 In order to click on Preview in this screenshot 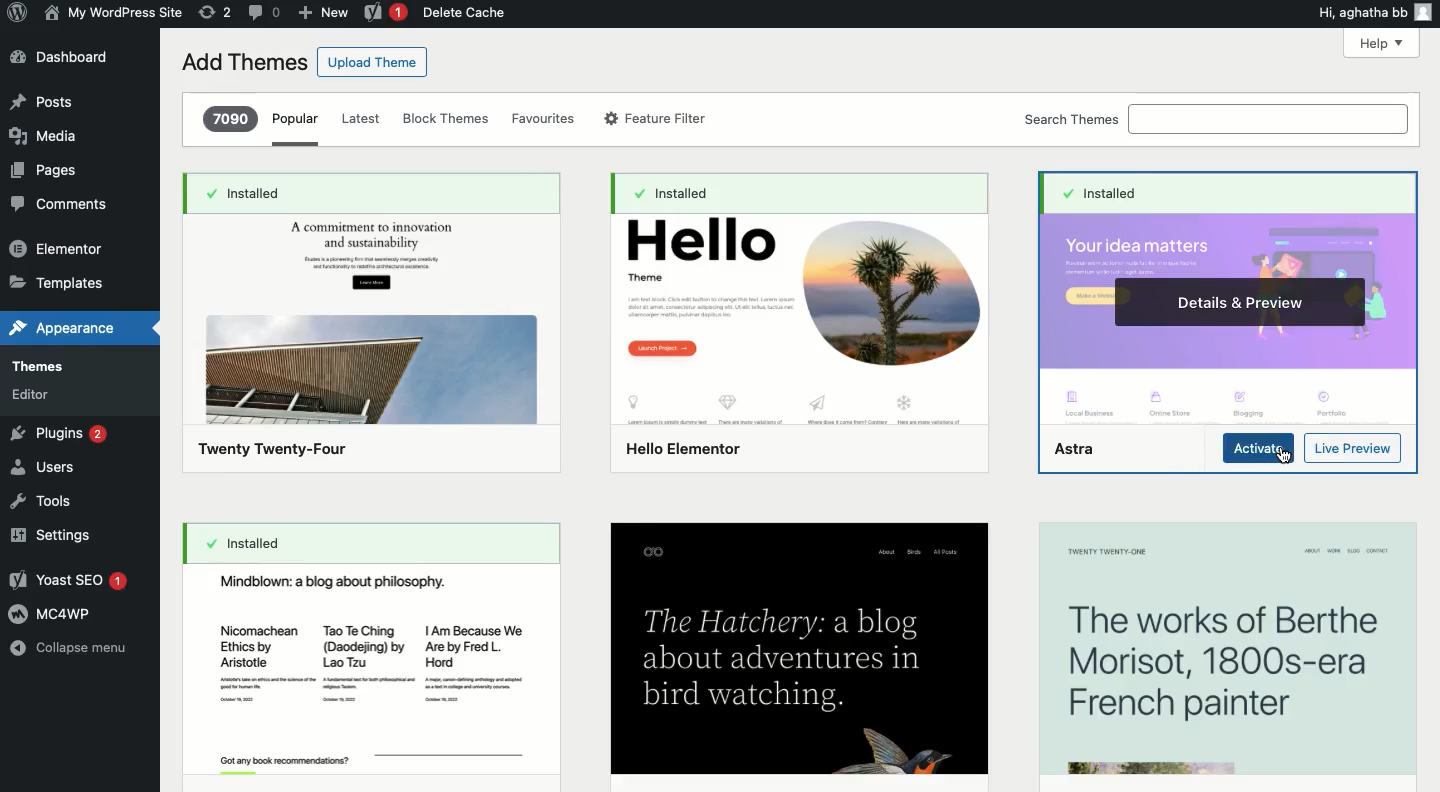, I will do `click(1349, 447)`.